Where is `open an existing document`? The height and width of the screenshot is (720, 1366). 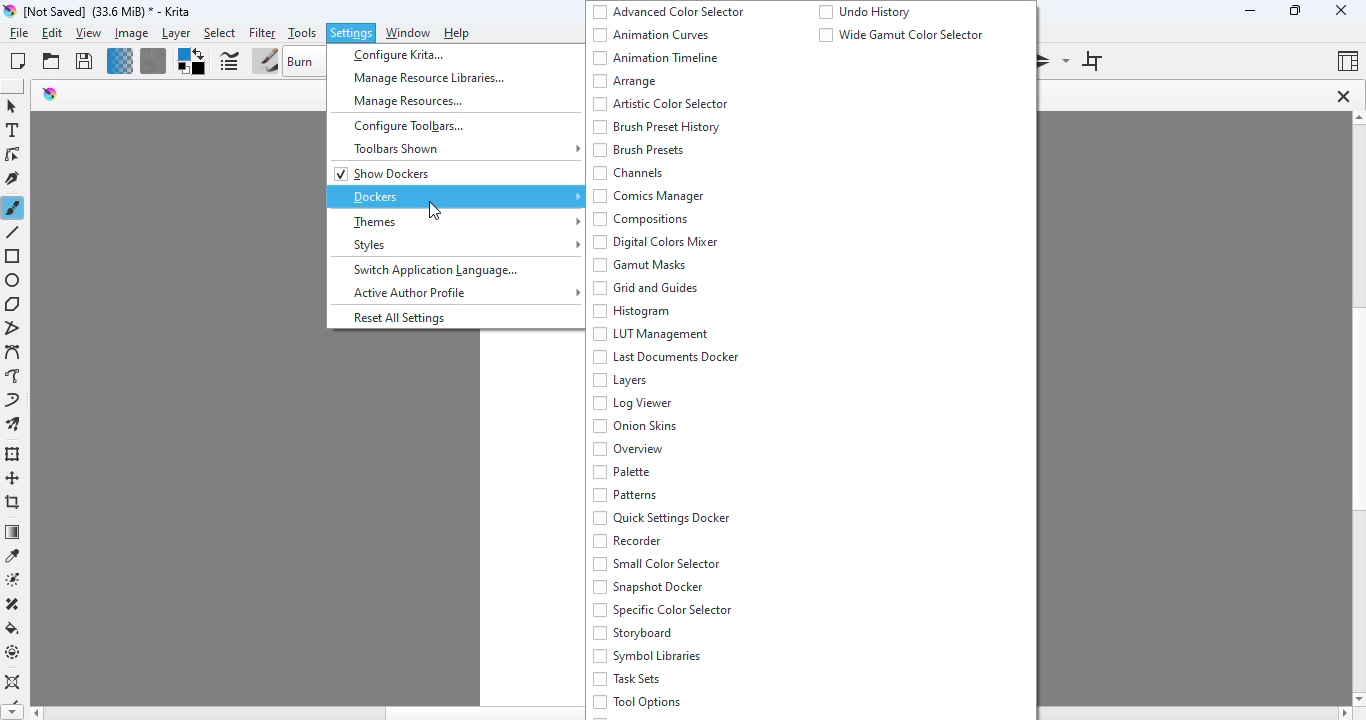 open an existing document is located at coordinates (51, 61).